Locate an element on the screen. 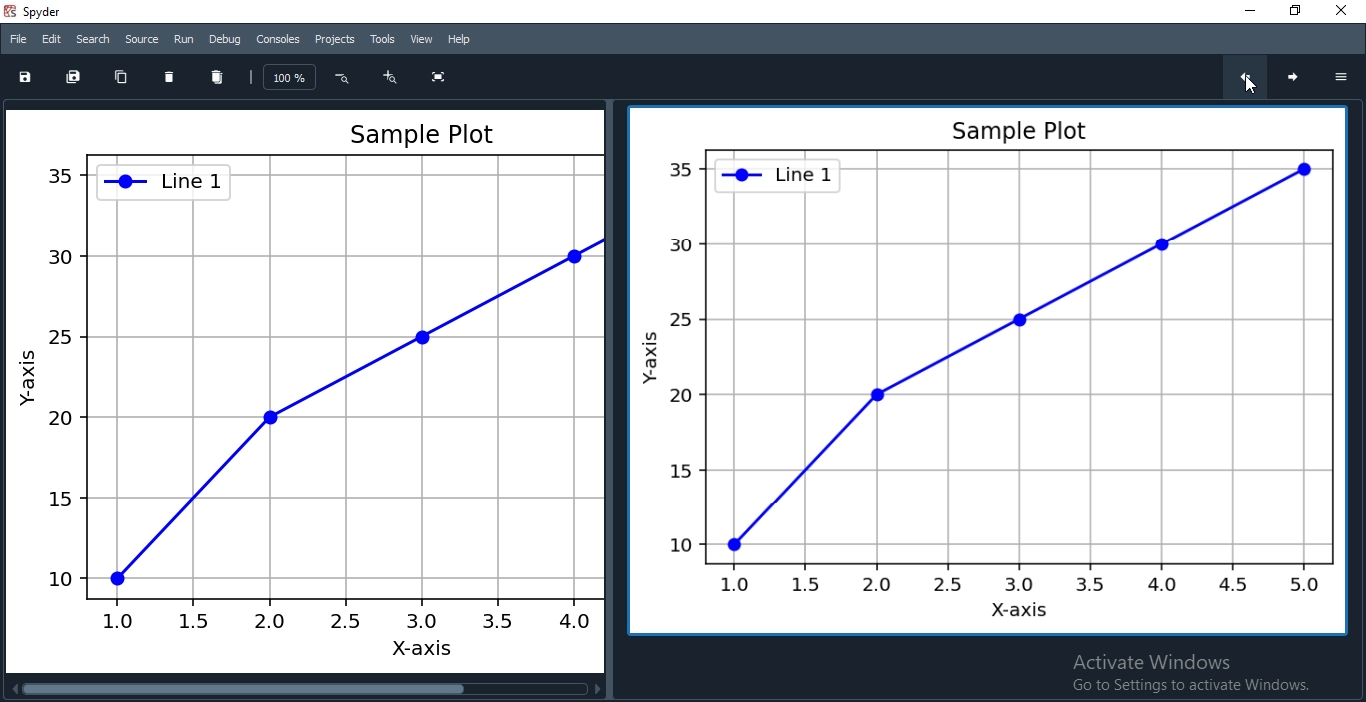 The height and width of the screenshot is (702, 1366). Run is located at coordinates (183, 39).